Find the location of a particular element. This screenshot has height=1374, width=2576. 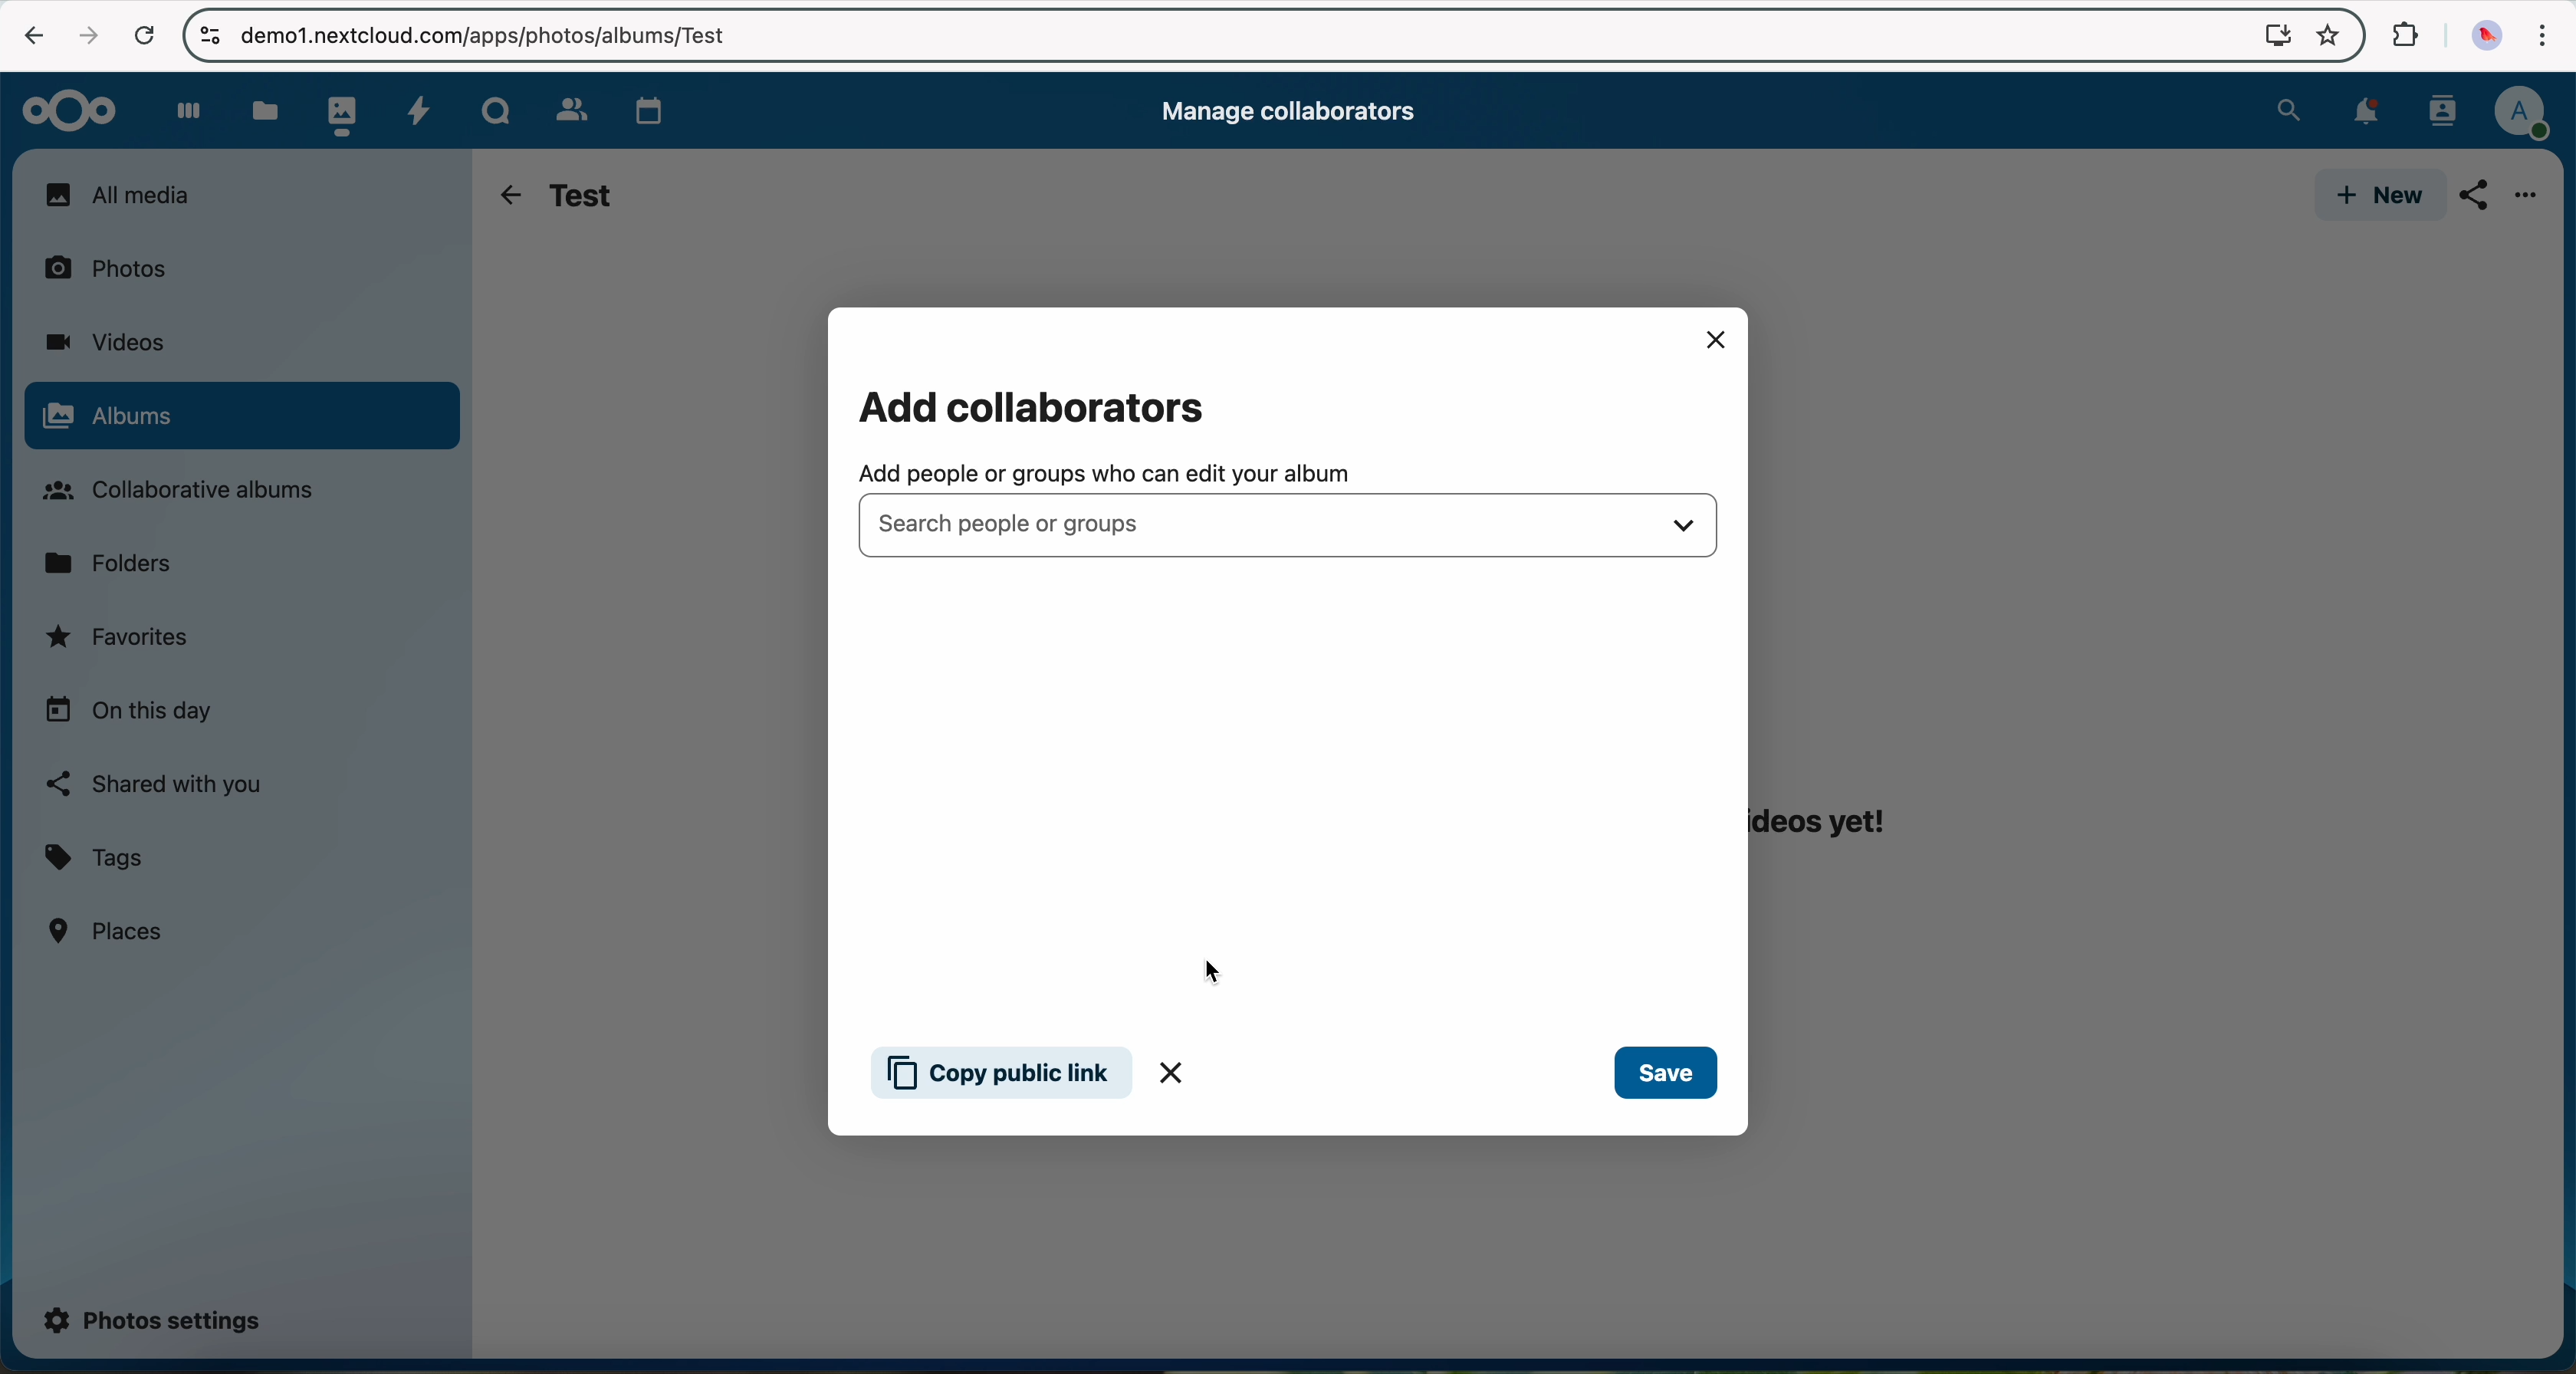

notifications is located at coordinates (2360, 113).